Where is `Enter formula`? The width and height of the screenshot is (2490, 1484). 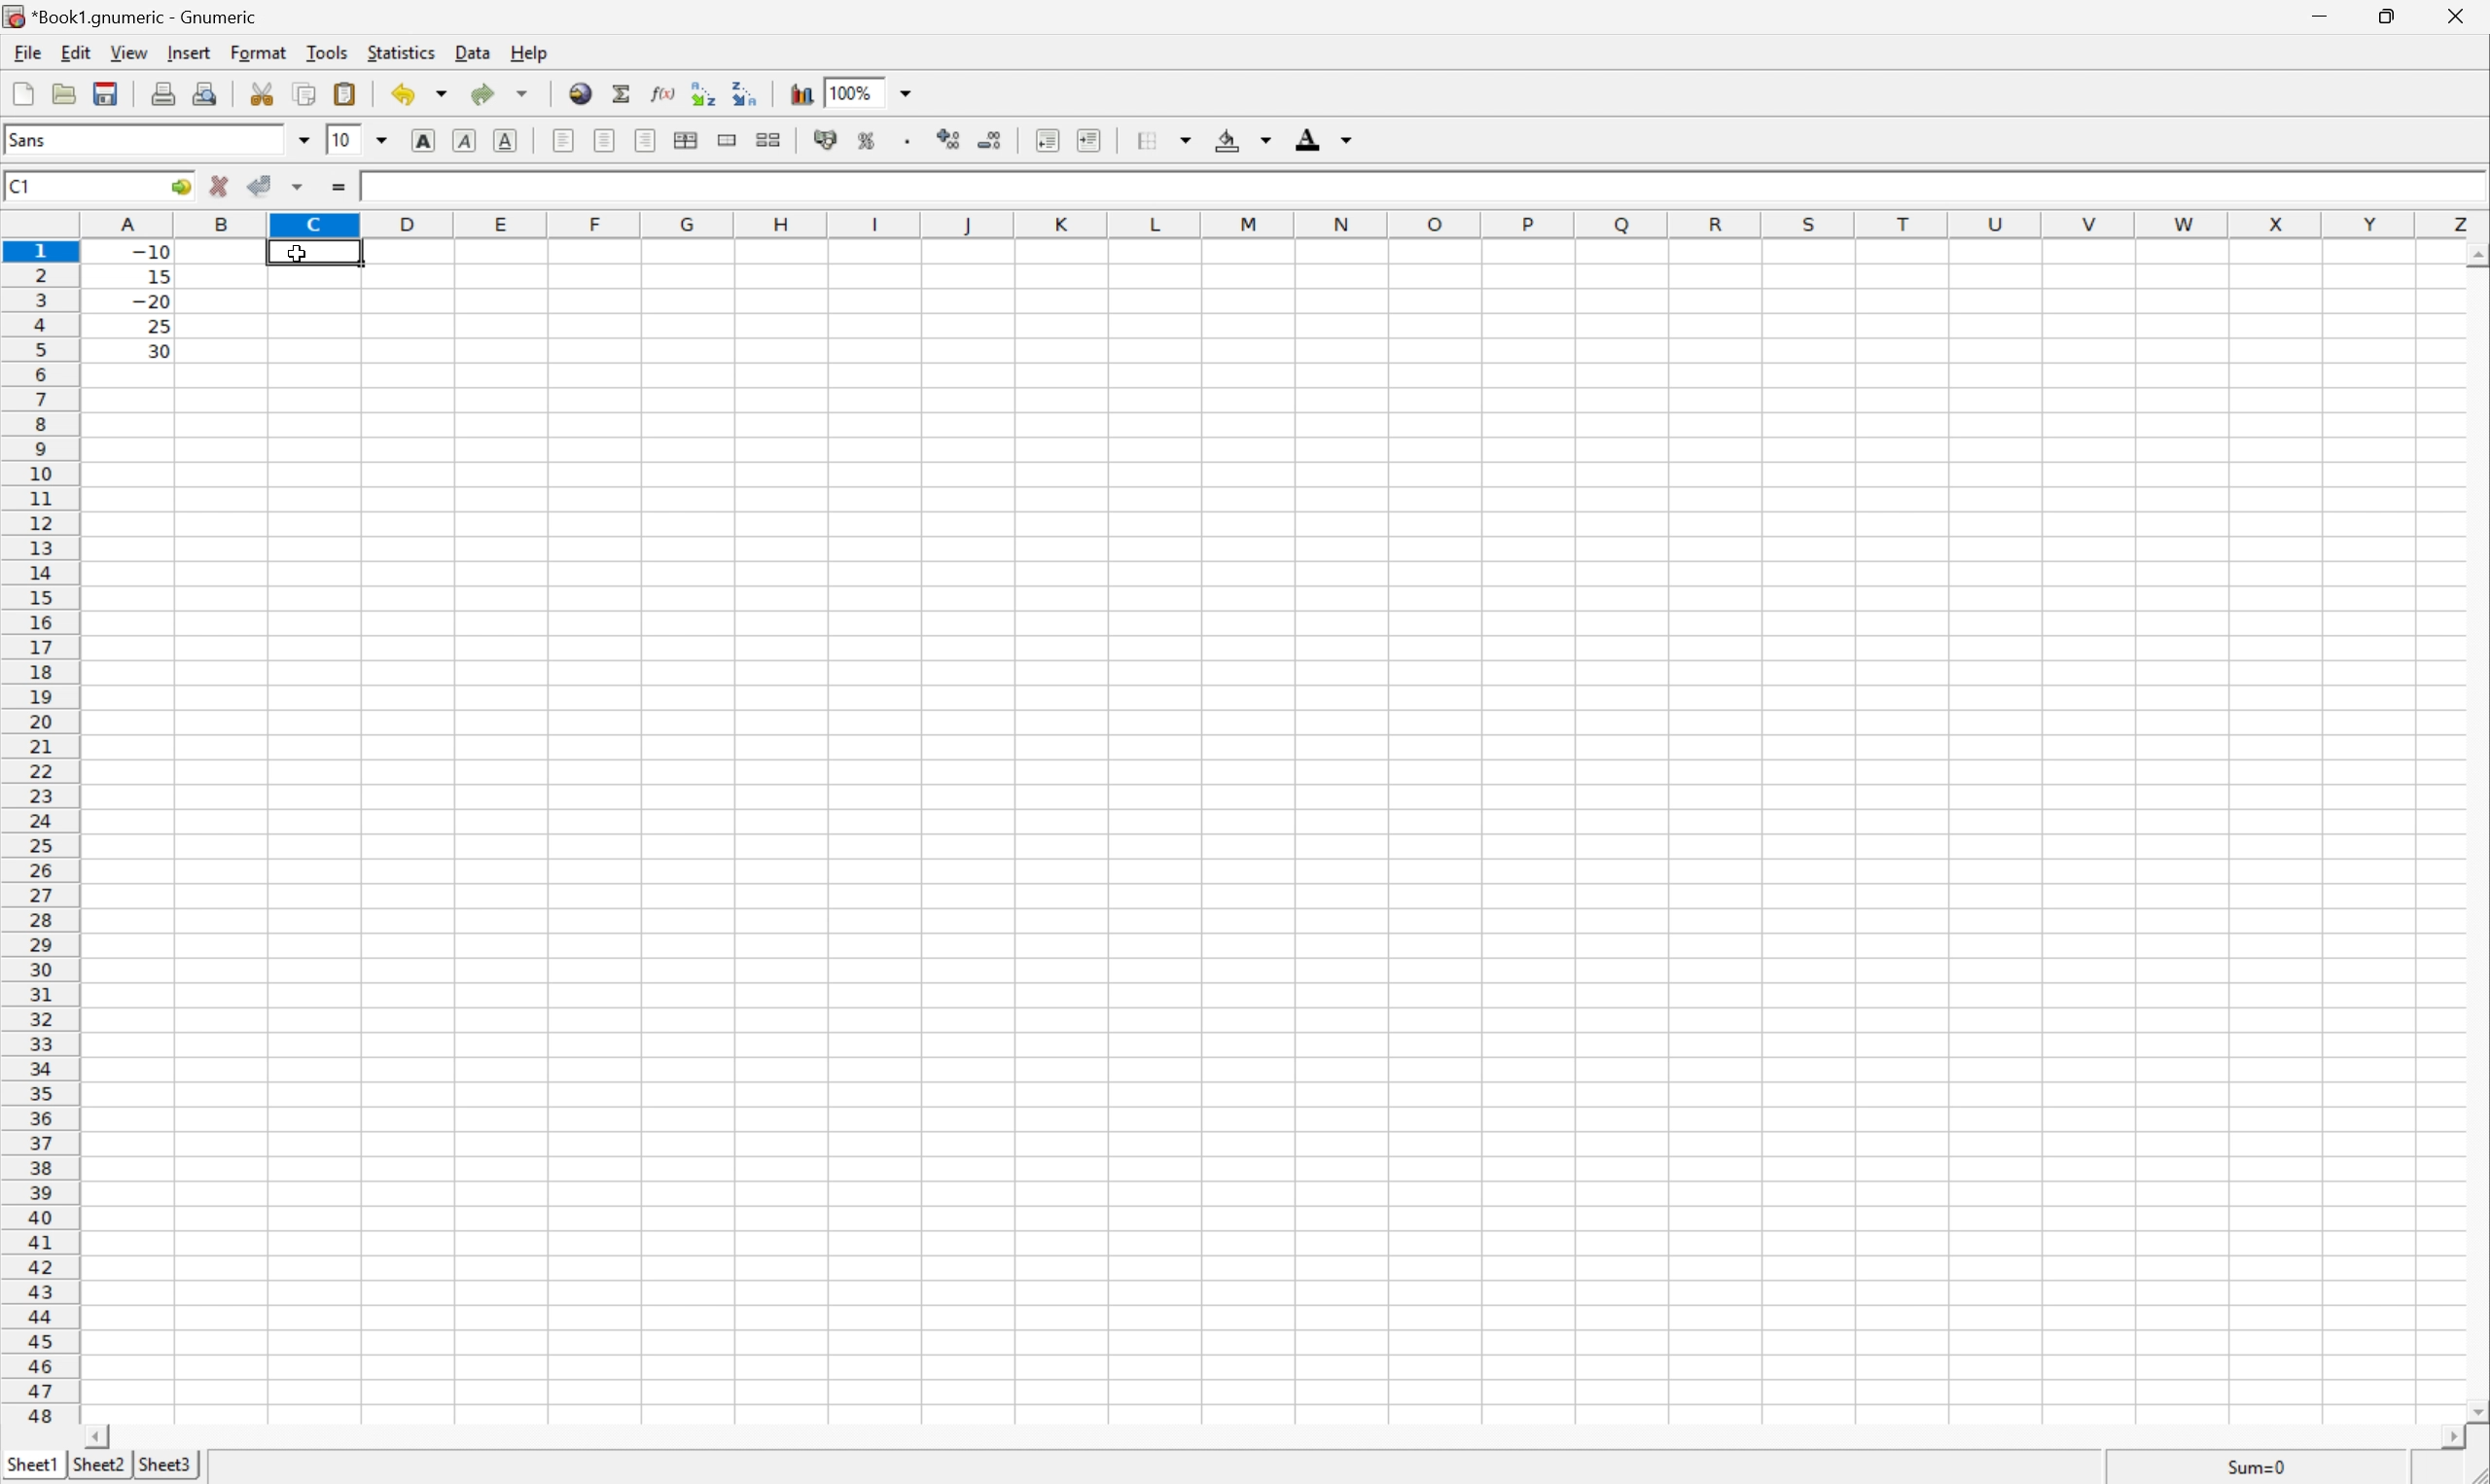 Enter formula is located at coordinates (343, 189).